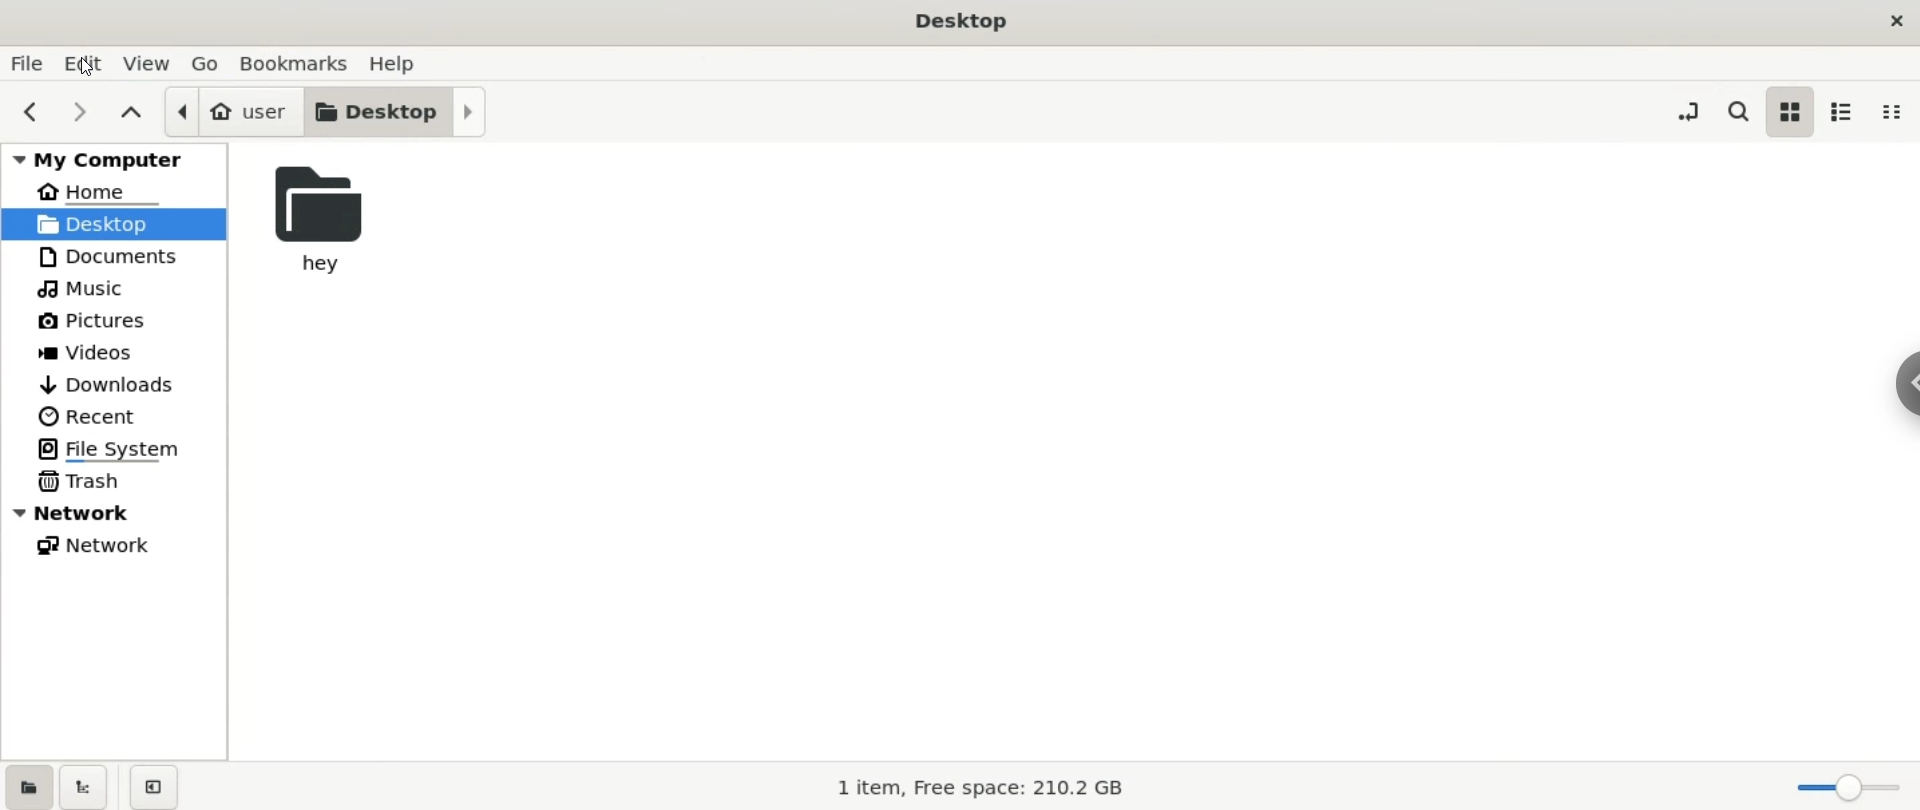 The width and height of the screenshot is (1920, 810). I want to click on file system, so click(123, 447).